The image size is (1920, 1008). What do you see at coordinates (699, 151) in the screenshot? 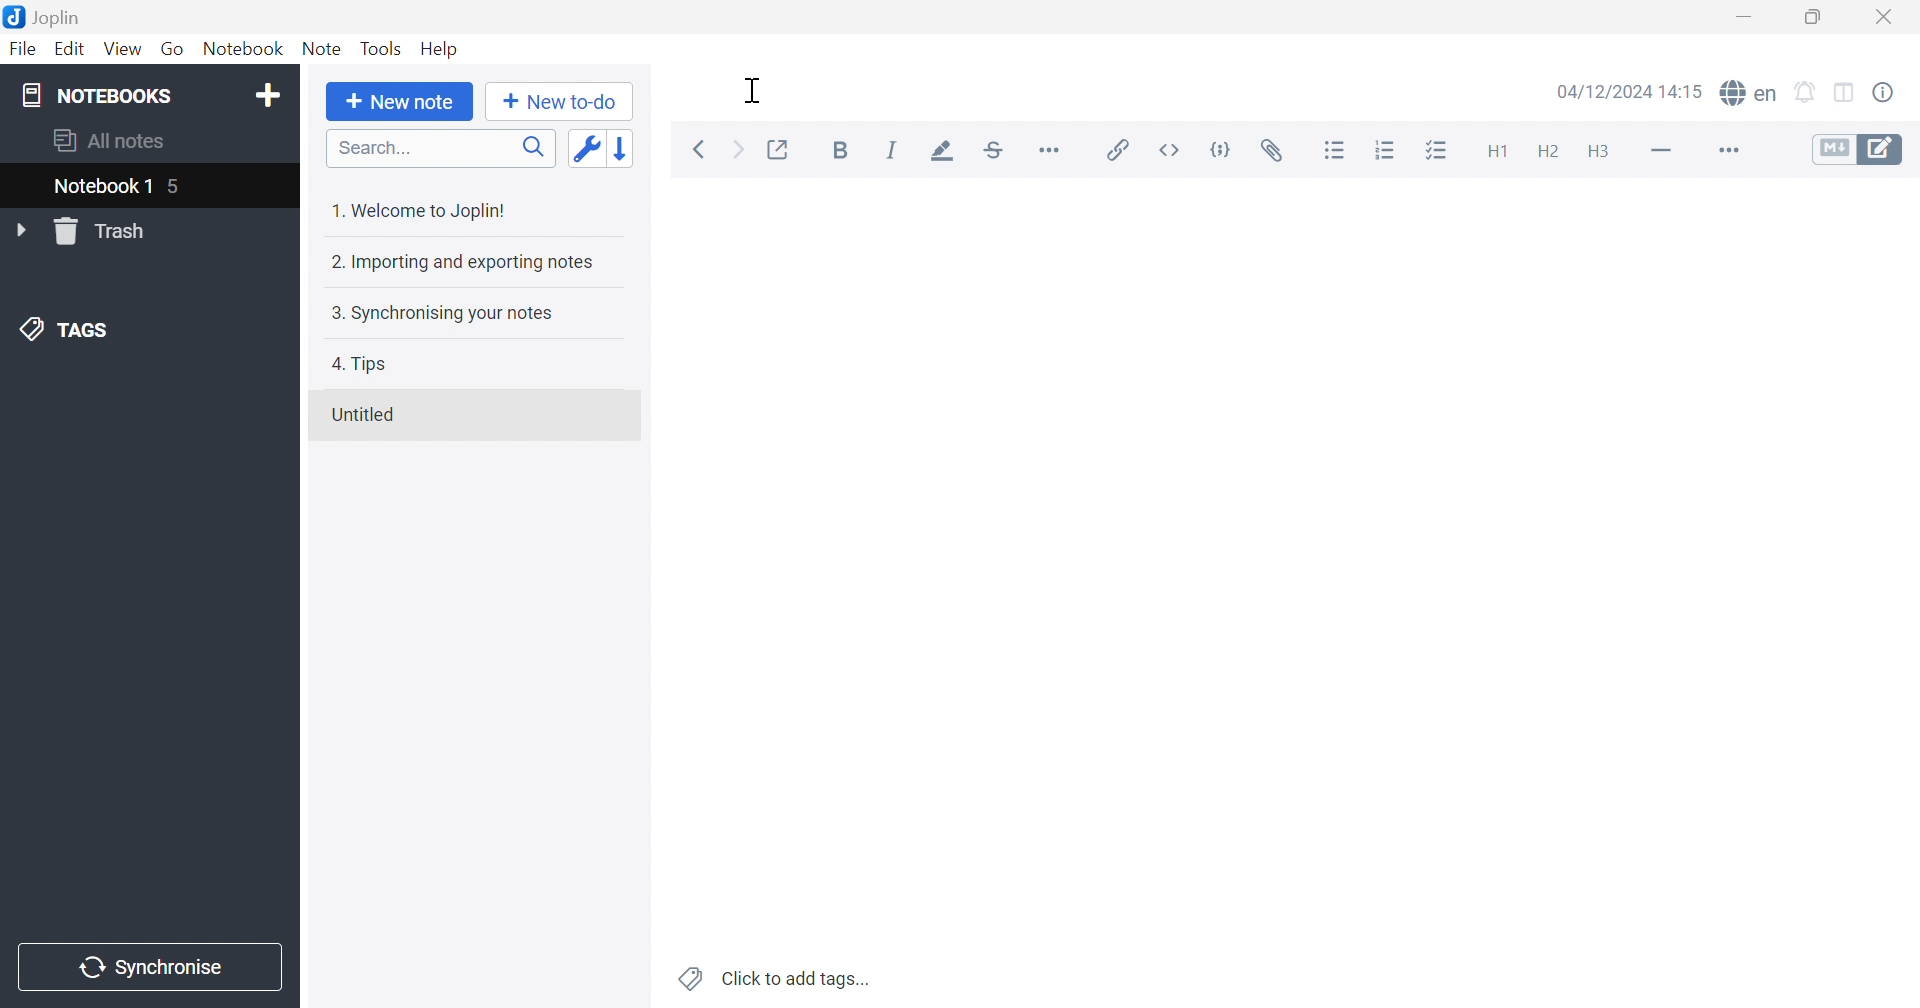
I see `Back` at bounding box center [699, 151].